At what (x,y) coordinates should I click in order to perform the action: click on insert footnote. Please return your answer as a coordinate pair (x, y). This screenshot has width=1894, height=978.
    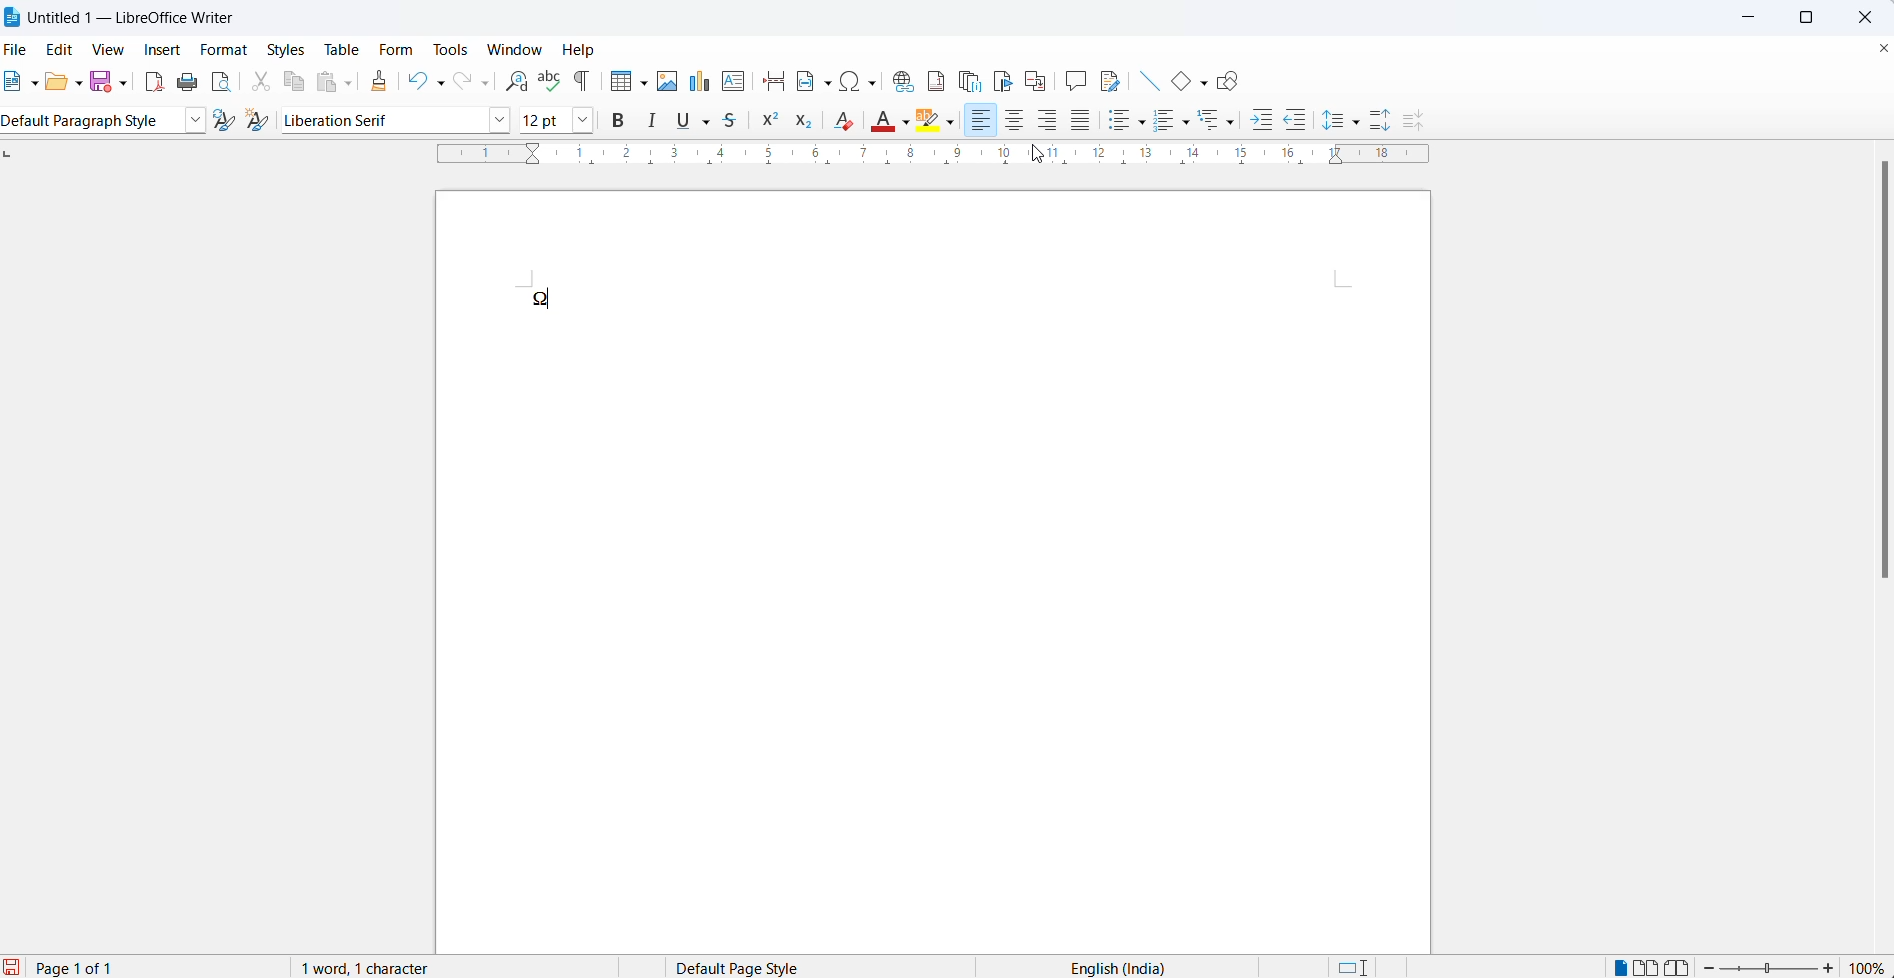
    Looking at the image, I should click on (935, 76).